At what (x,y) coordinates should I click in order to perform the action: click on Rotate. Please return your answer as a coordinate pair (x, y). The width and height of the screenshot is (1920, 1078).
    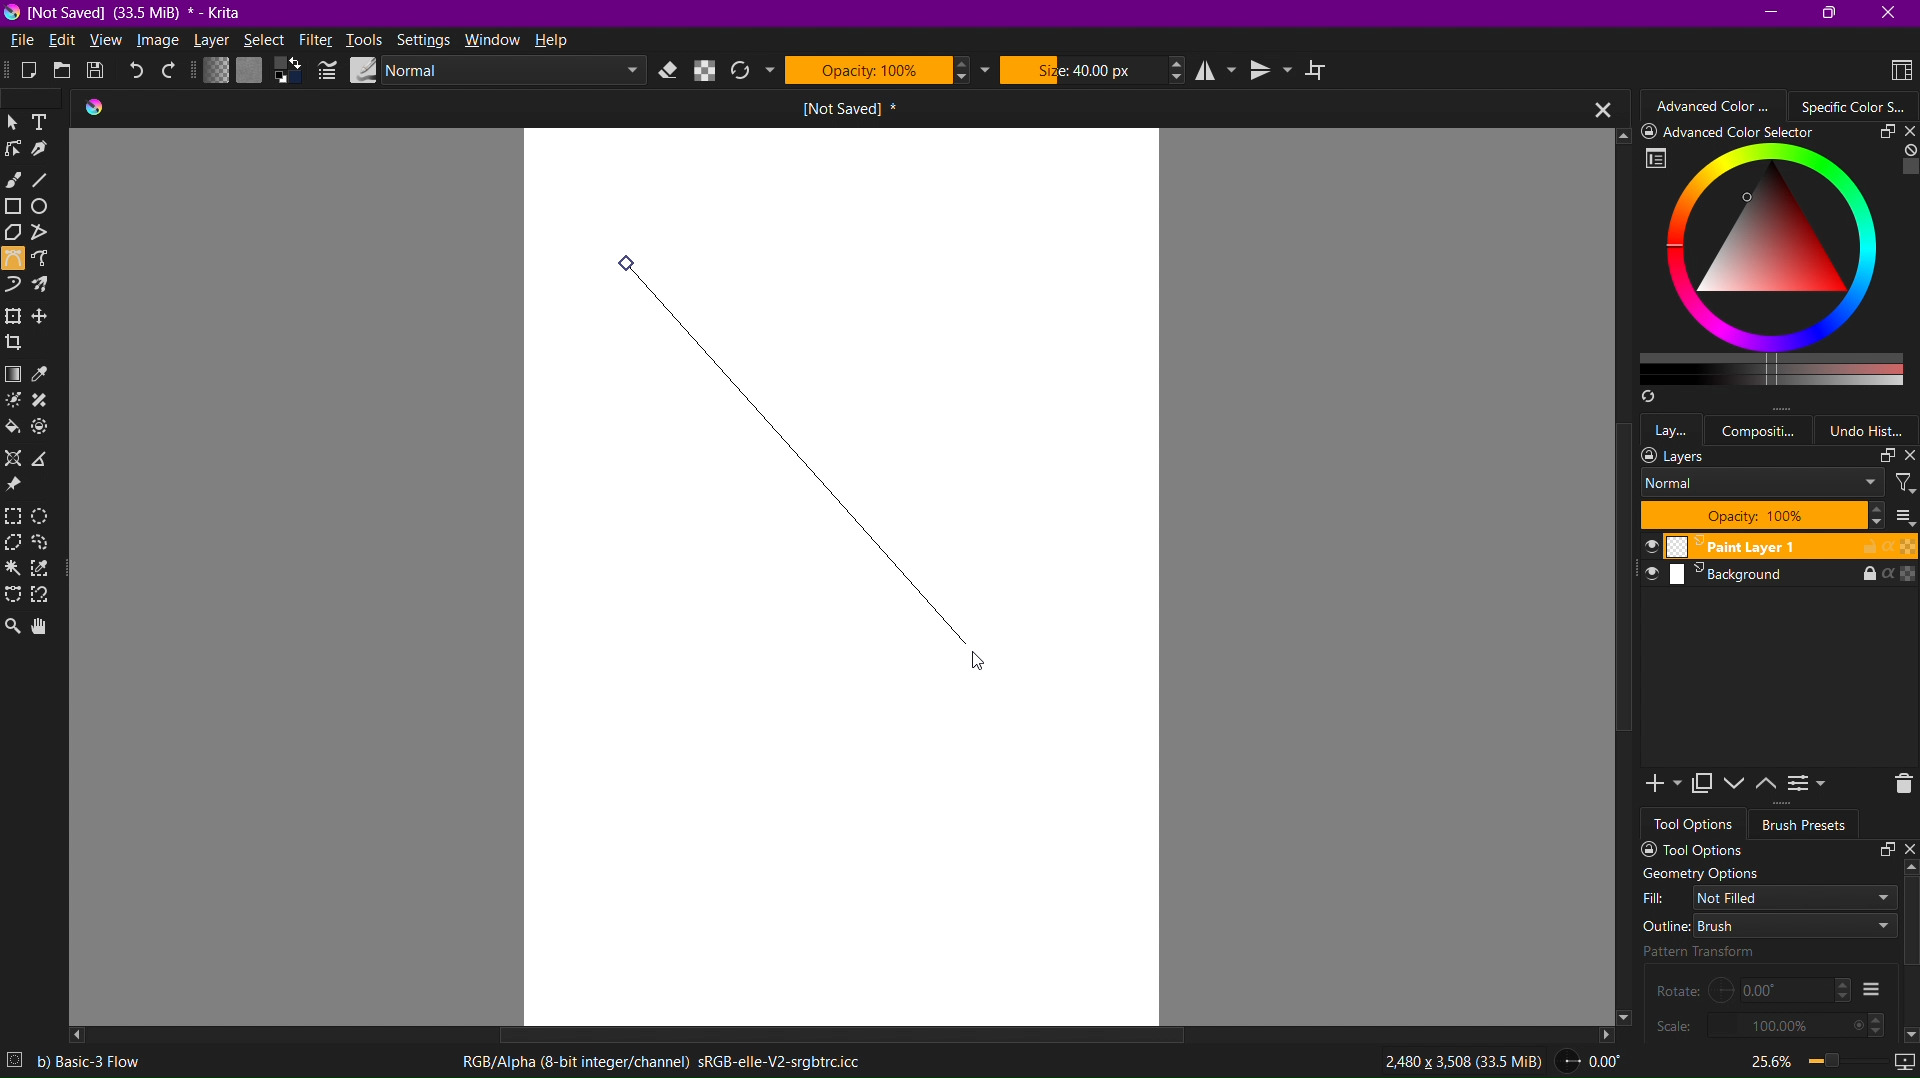
    Looking at the image, I should click on (1753, 989).